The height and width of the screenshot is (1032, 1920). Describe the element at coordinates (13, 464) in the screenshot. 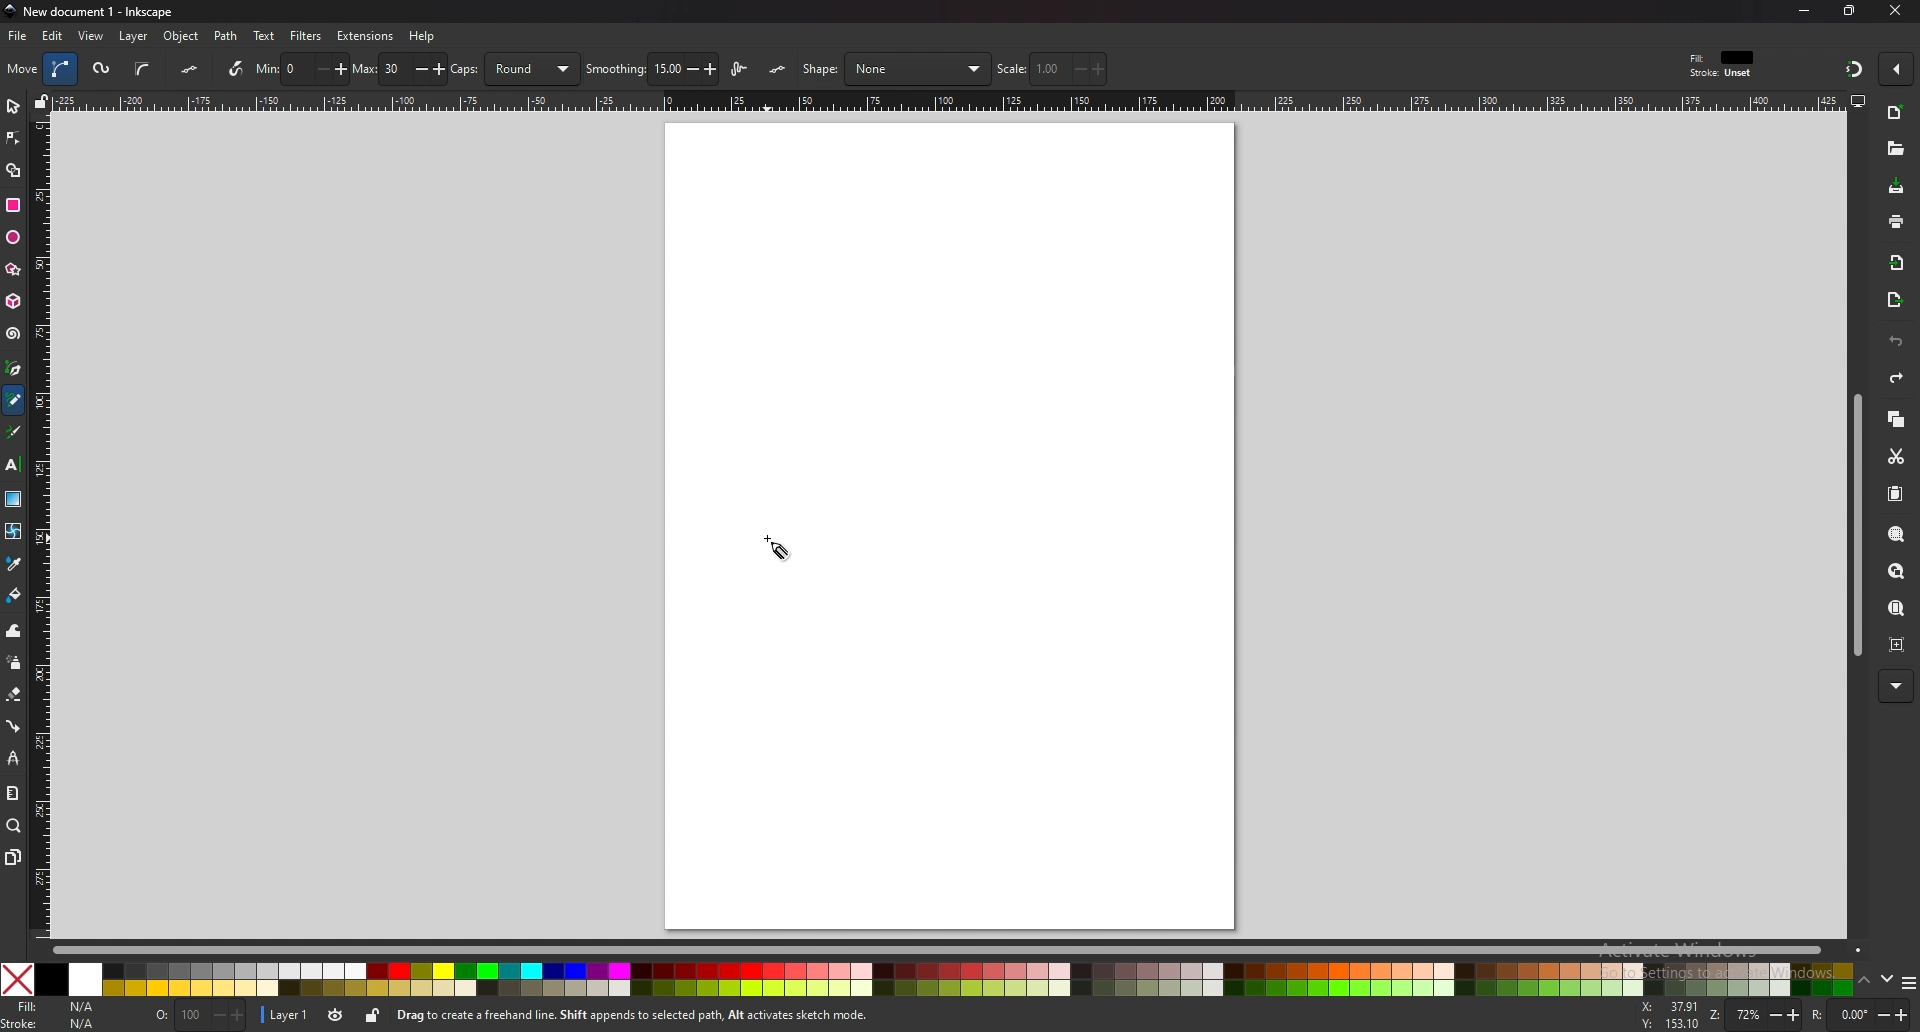

I see `text` at that location.